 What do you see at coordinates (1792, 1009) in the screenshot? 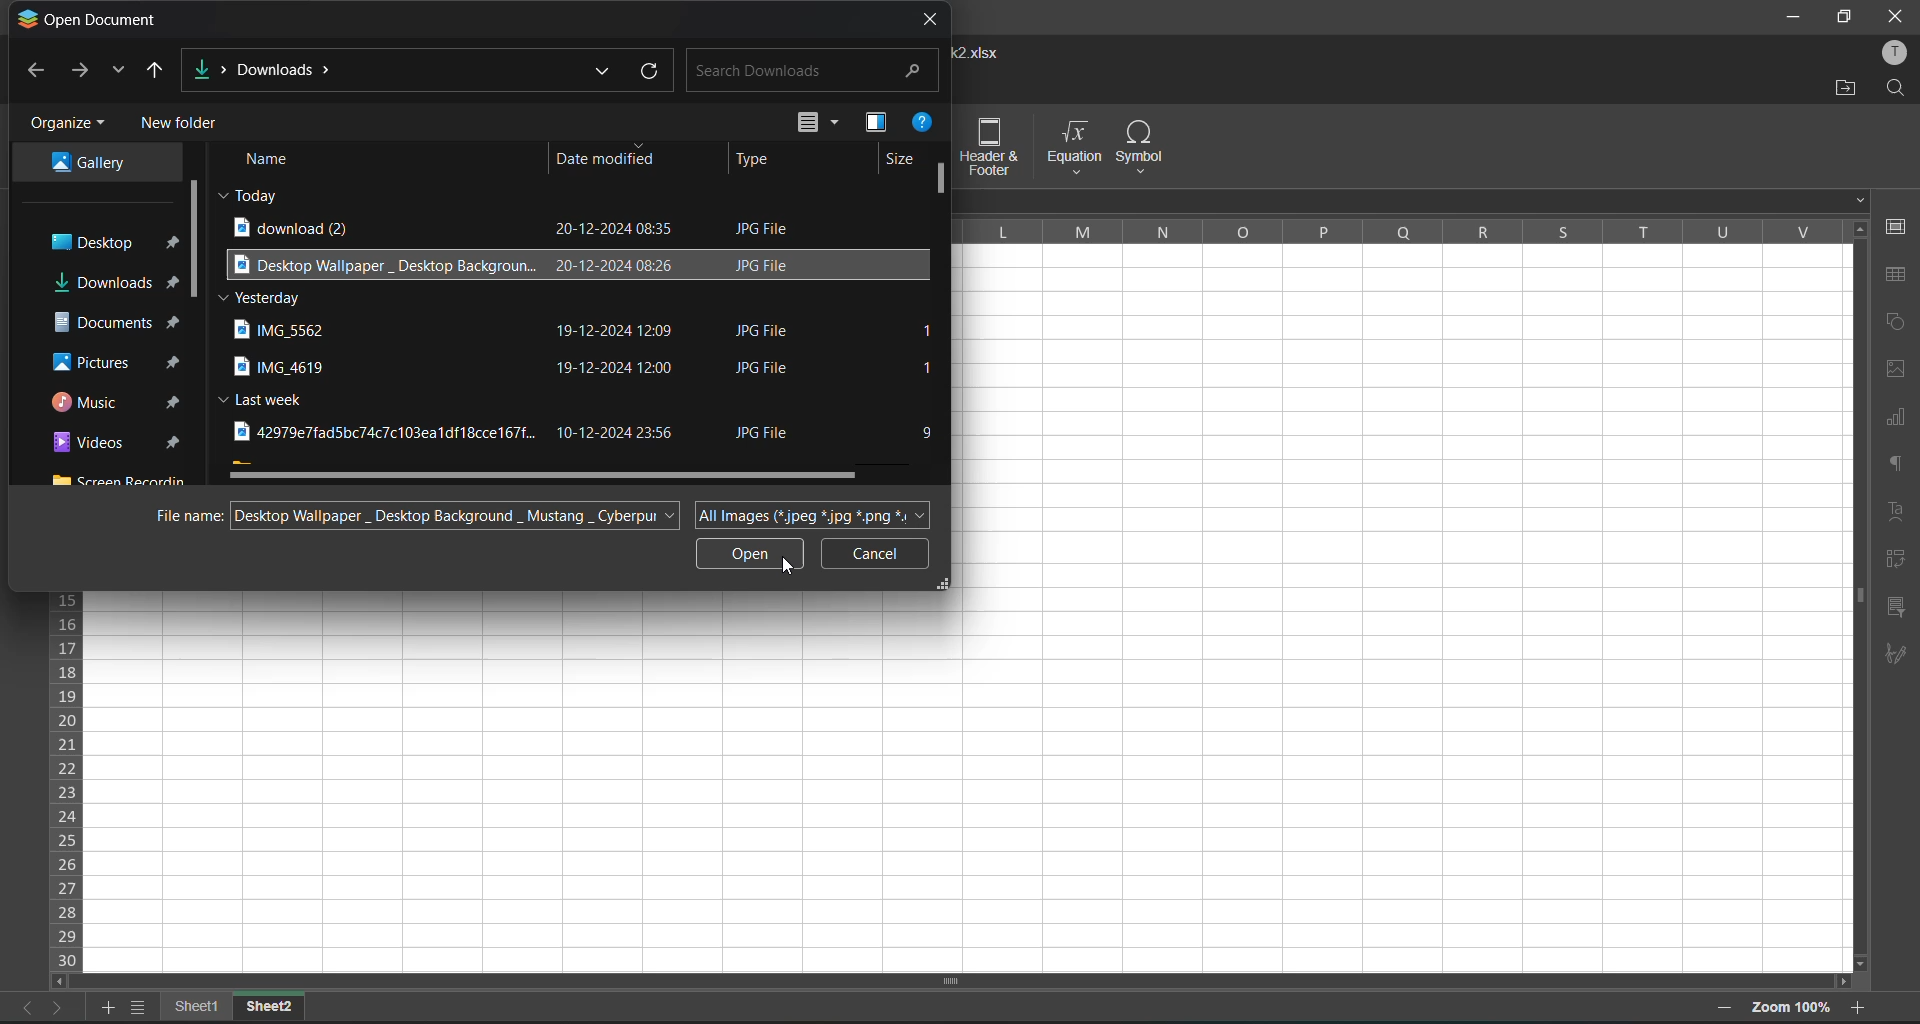
I see `zoom 100%` at bounding box center [1792, 1009].